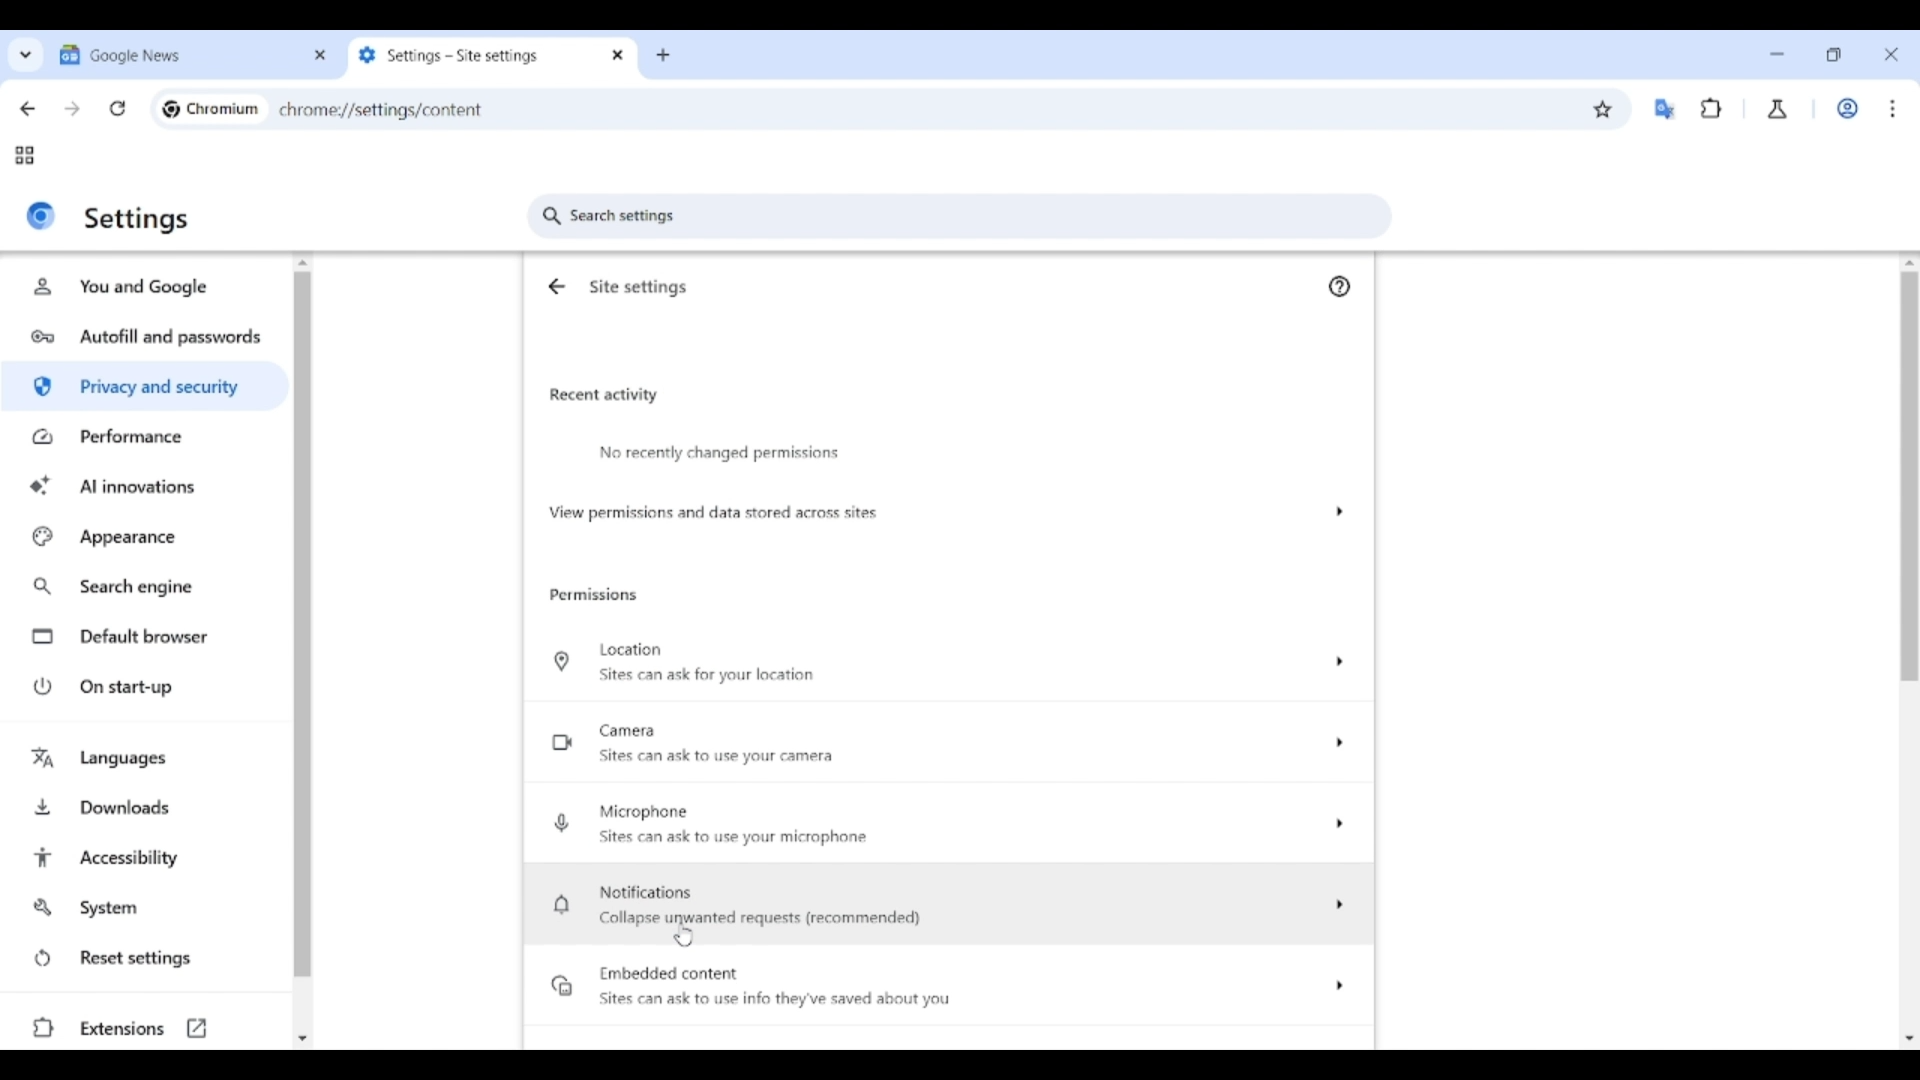  Describe the element at coordinates (142, 1028) in the screenshot. I see `Extensions` at that location.